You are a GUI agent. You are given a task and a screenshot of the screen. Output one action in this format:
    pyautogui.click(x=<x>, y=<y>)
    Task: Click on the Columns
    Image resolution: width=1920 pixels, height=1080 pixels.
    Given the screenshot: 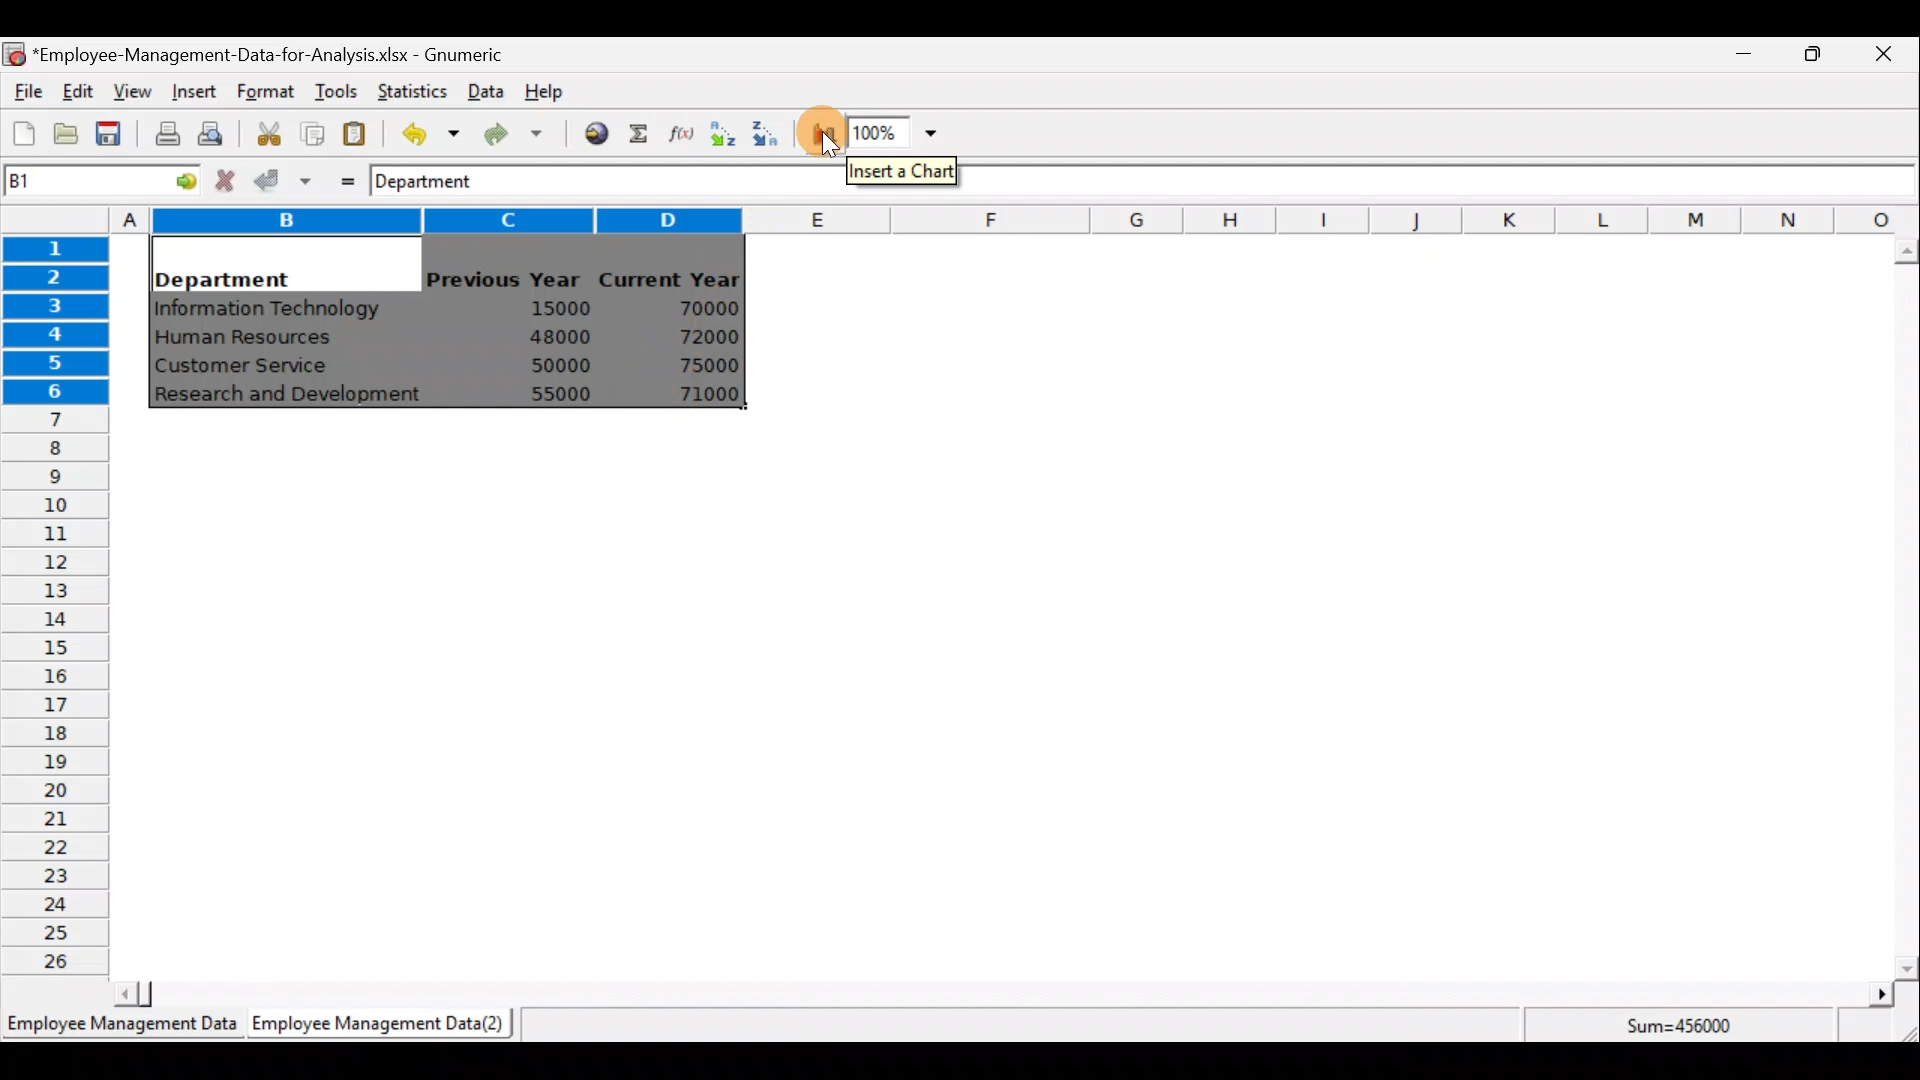 What is the action you would take?
    pyautogui.click(x=1014, y=221)
    